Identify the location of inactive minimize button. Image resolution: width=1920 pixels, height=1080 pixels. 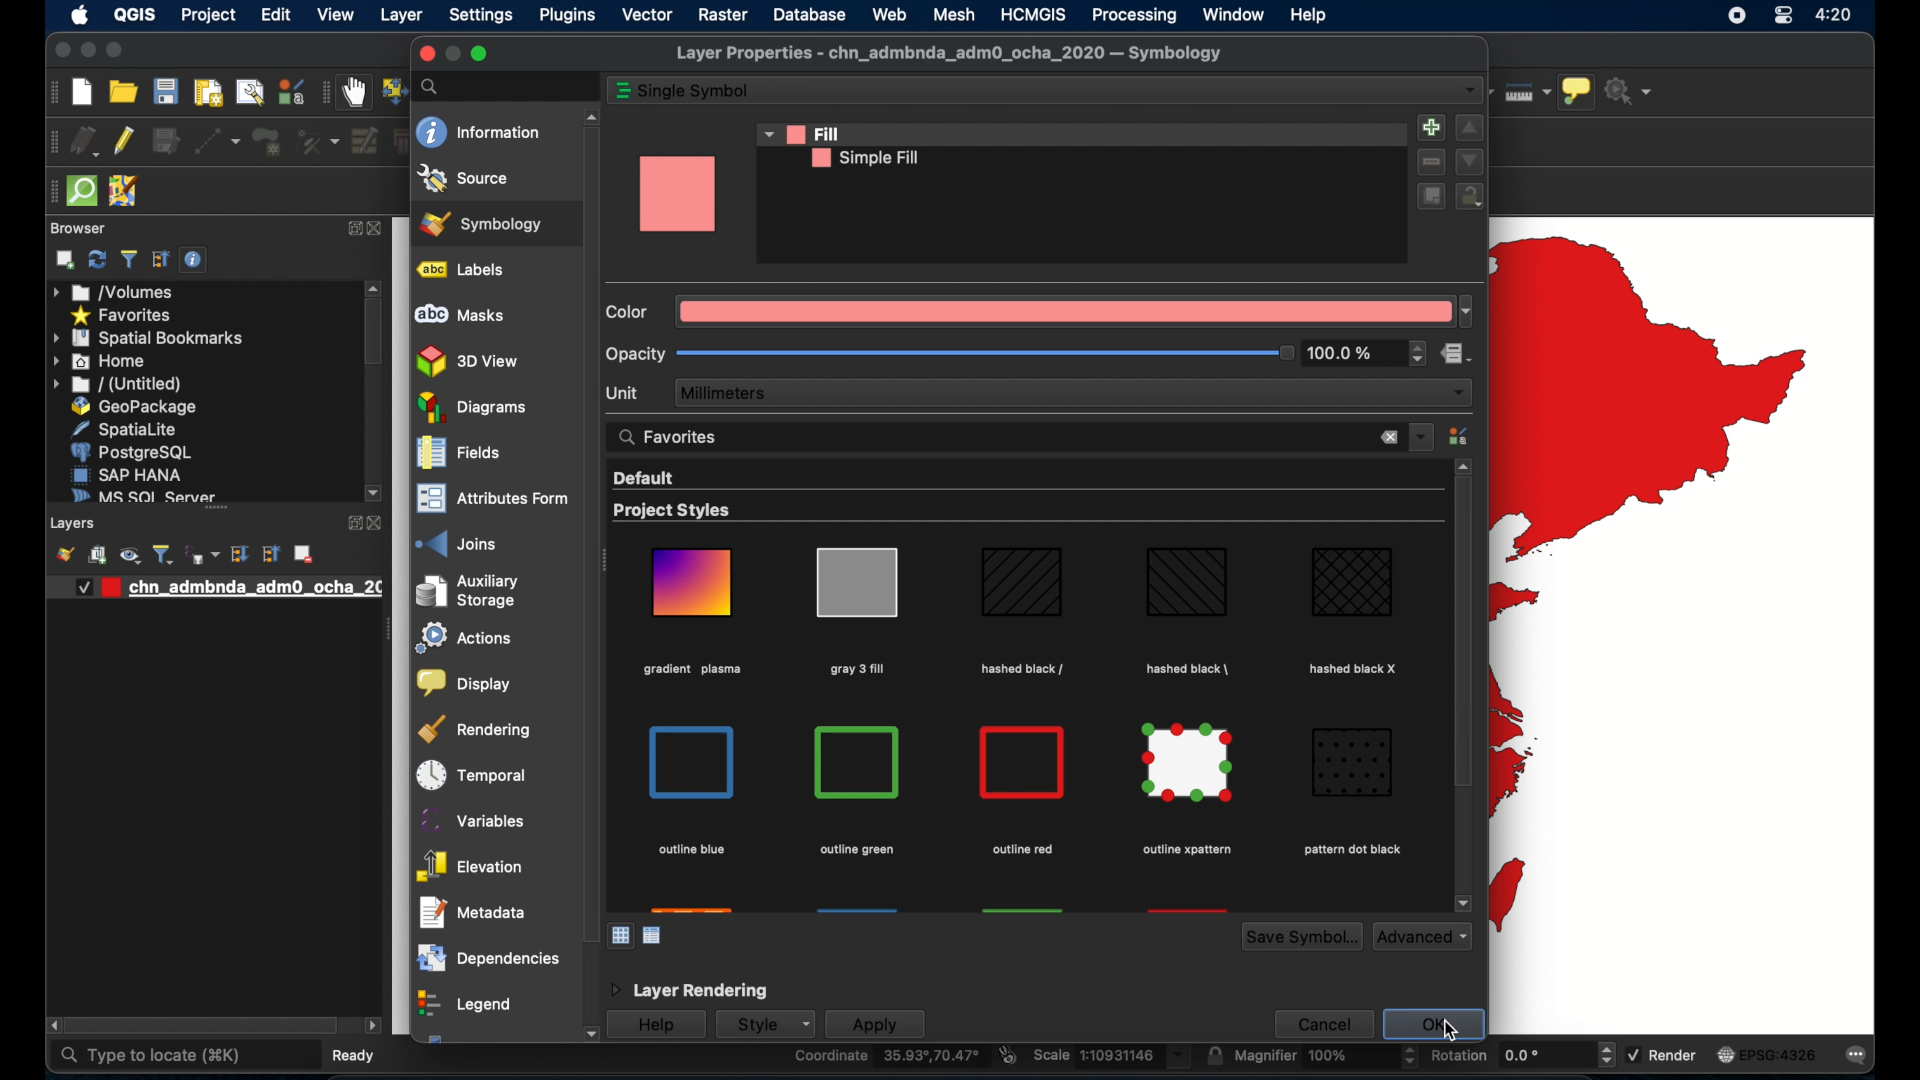
(452, 54).